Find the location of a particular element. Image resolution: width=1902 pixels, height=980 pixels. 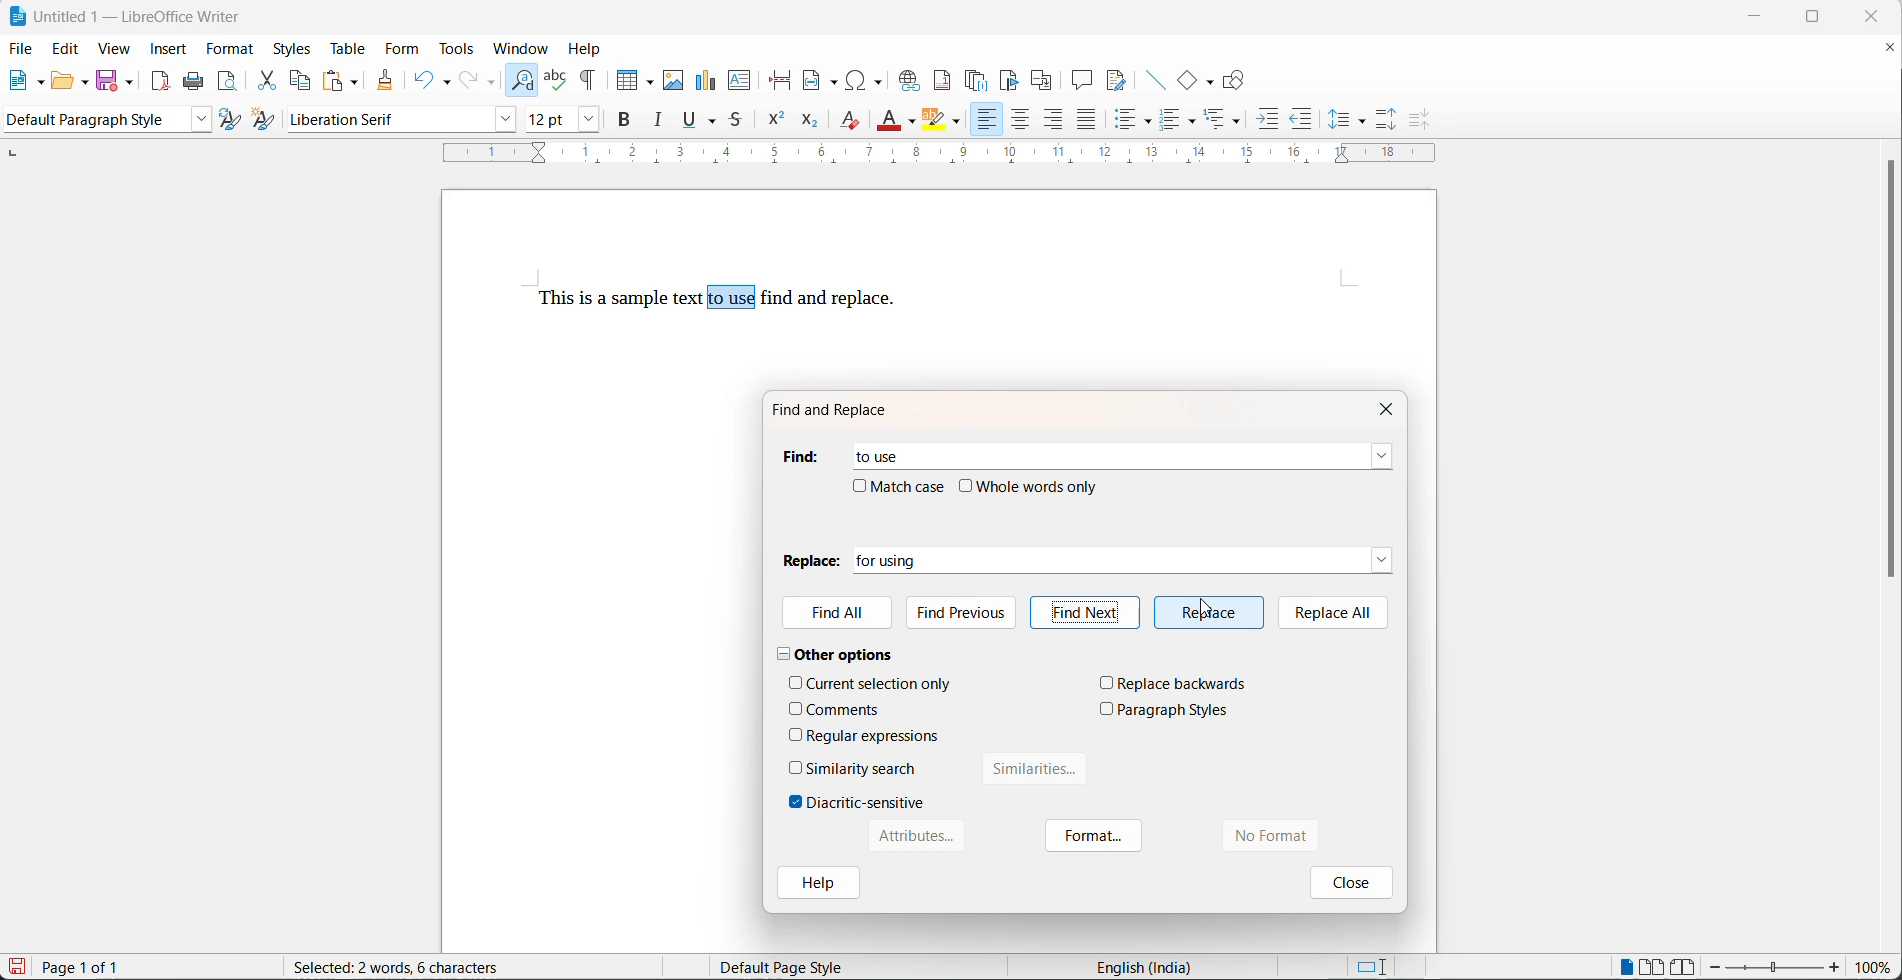

close is located at coordinates (1878, 16).